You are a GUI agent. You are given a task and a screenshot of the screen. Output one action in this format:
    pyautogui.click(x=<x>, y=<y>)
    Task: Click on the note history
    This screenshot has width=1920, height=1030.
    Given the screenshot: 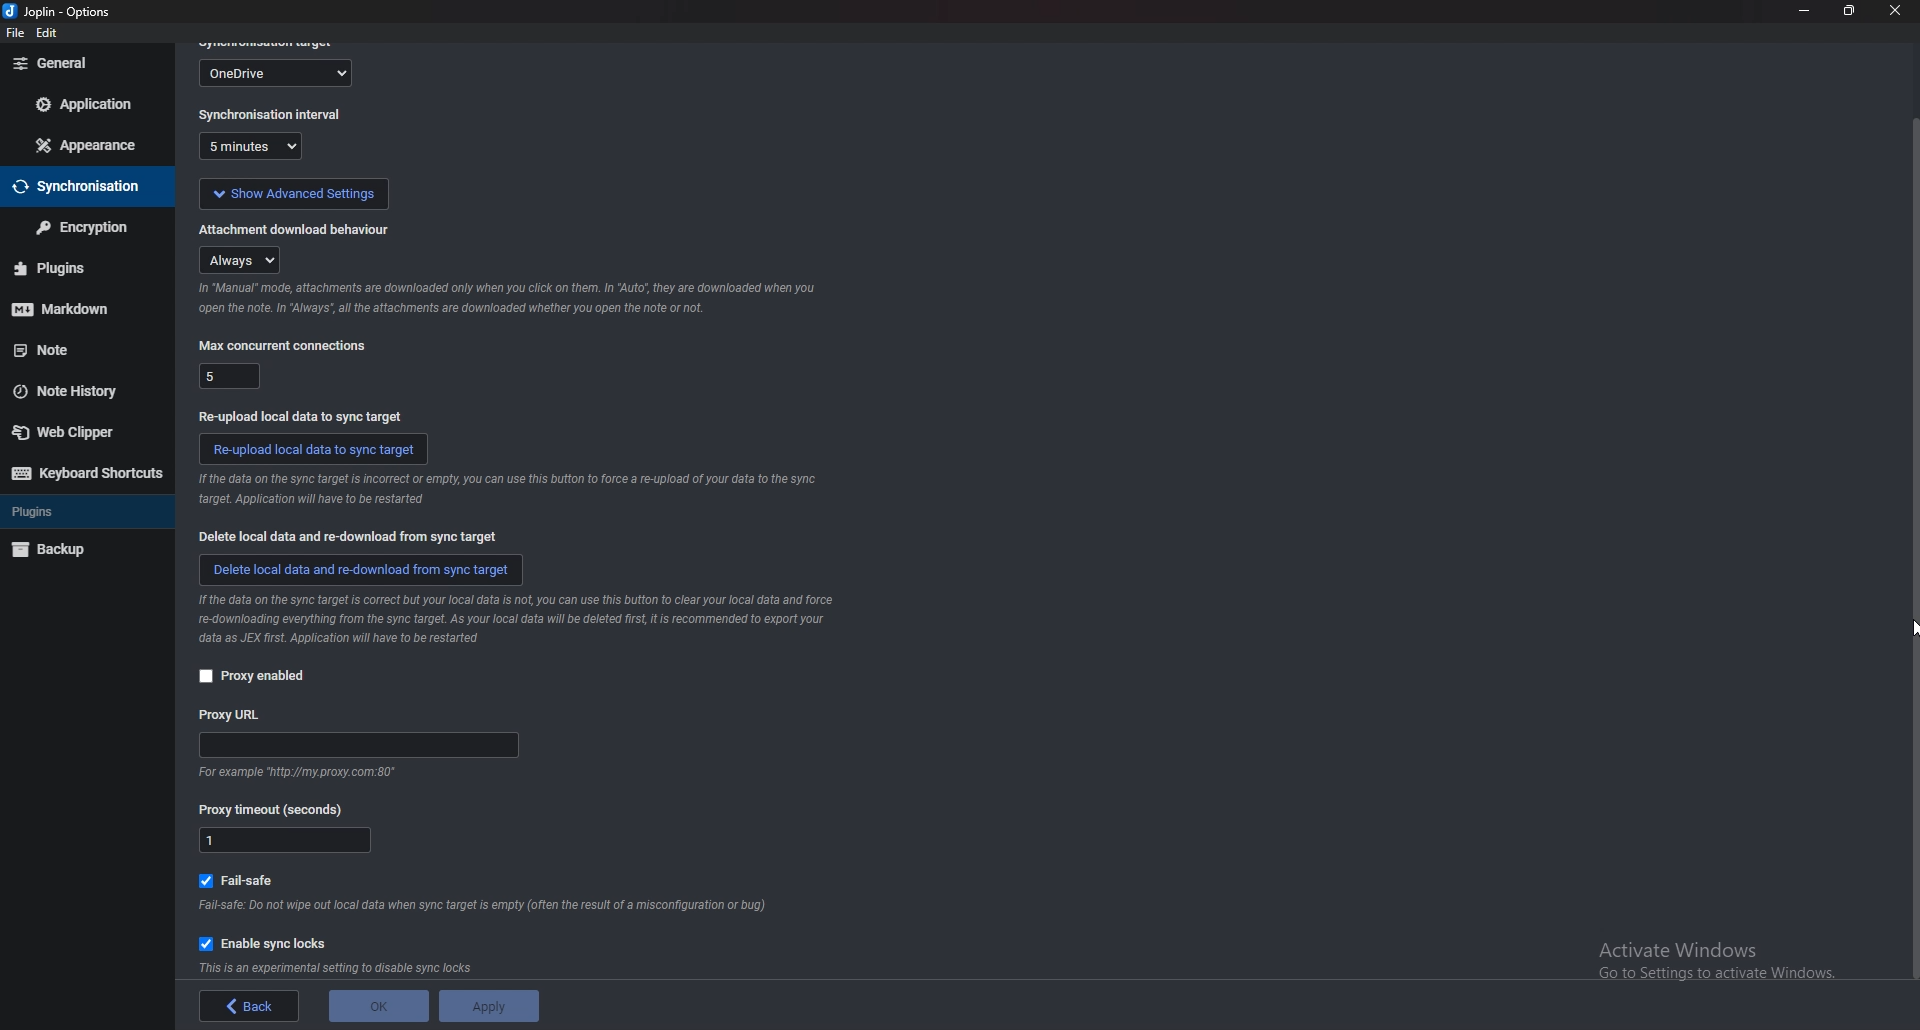 What is the action you would take?
    pyautogui.click(x=76, y=391)
    